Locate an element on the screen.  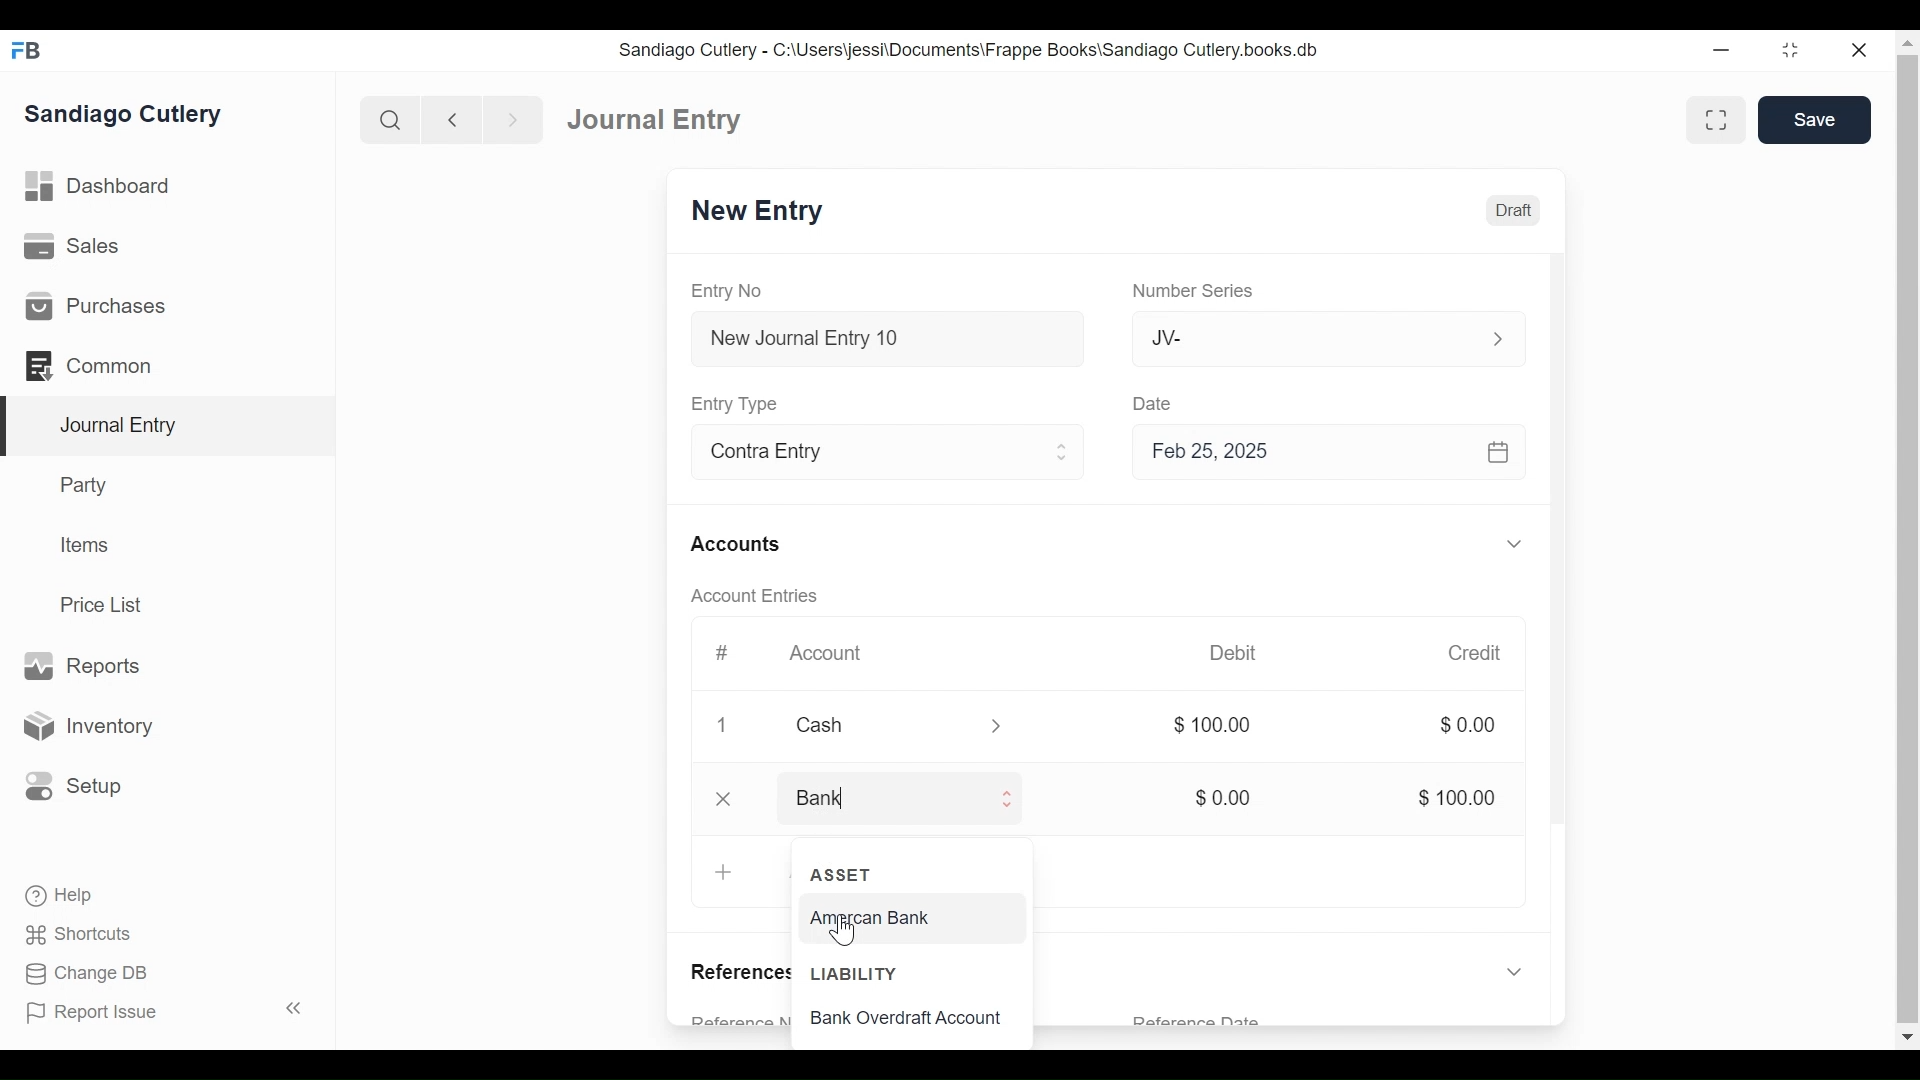
$100.00 is located at coordinates (1460, 797).